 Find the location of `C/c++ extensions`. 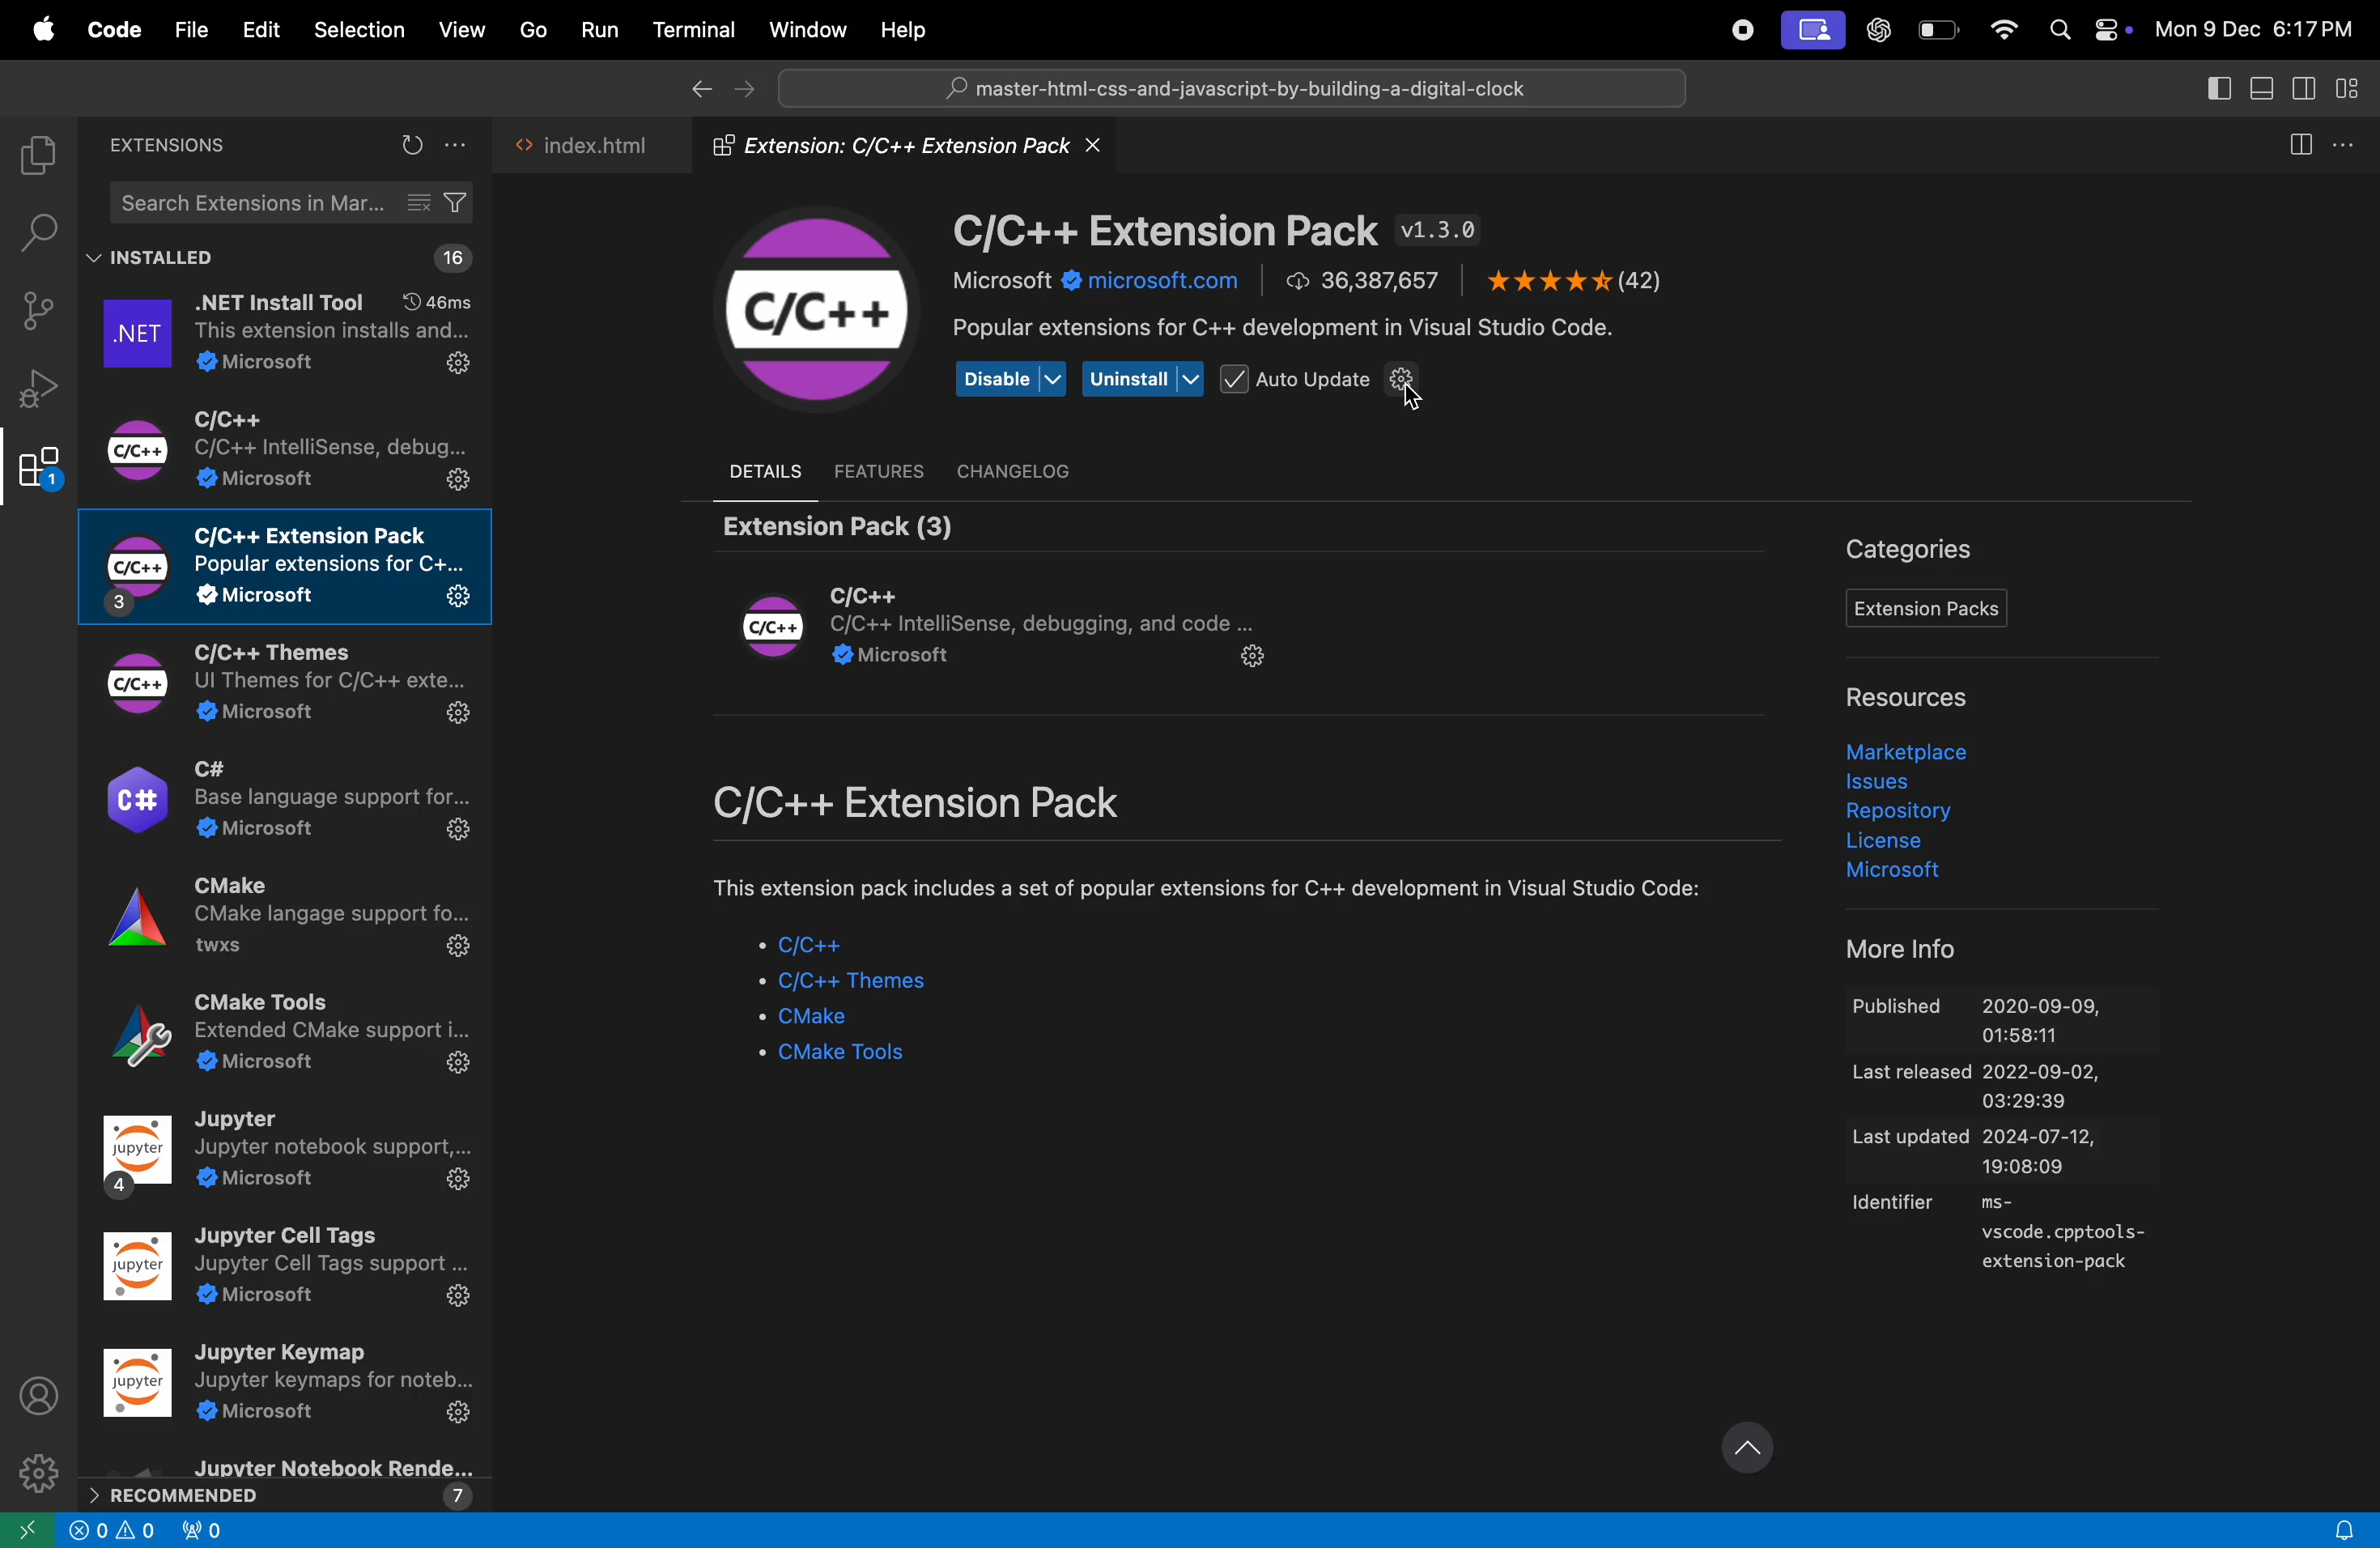

C/c++ extensions is located at coordinates (961, 806).